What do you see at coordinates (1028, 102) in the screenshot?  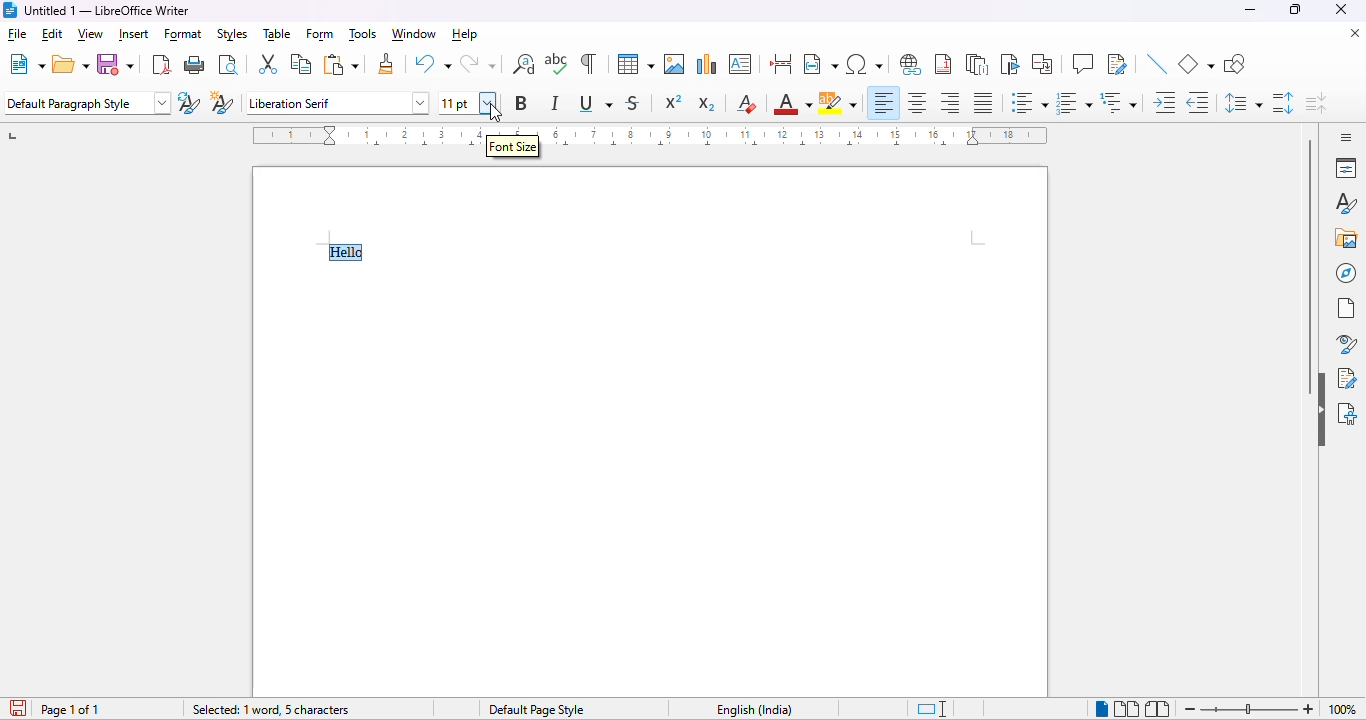 I see `toggle unordered list` at bounding box center [1028, 102].